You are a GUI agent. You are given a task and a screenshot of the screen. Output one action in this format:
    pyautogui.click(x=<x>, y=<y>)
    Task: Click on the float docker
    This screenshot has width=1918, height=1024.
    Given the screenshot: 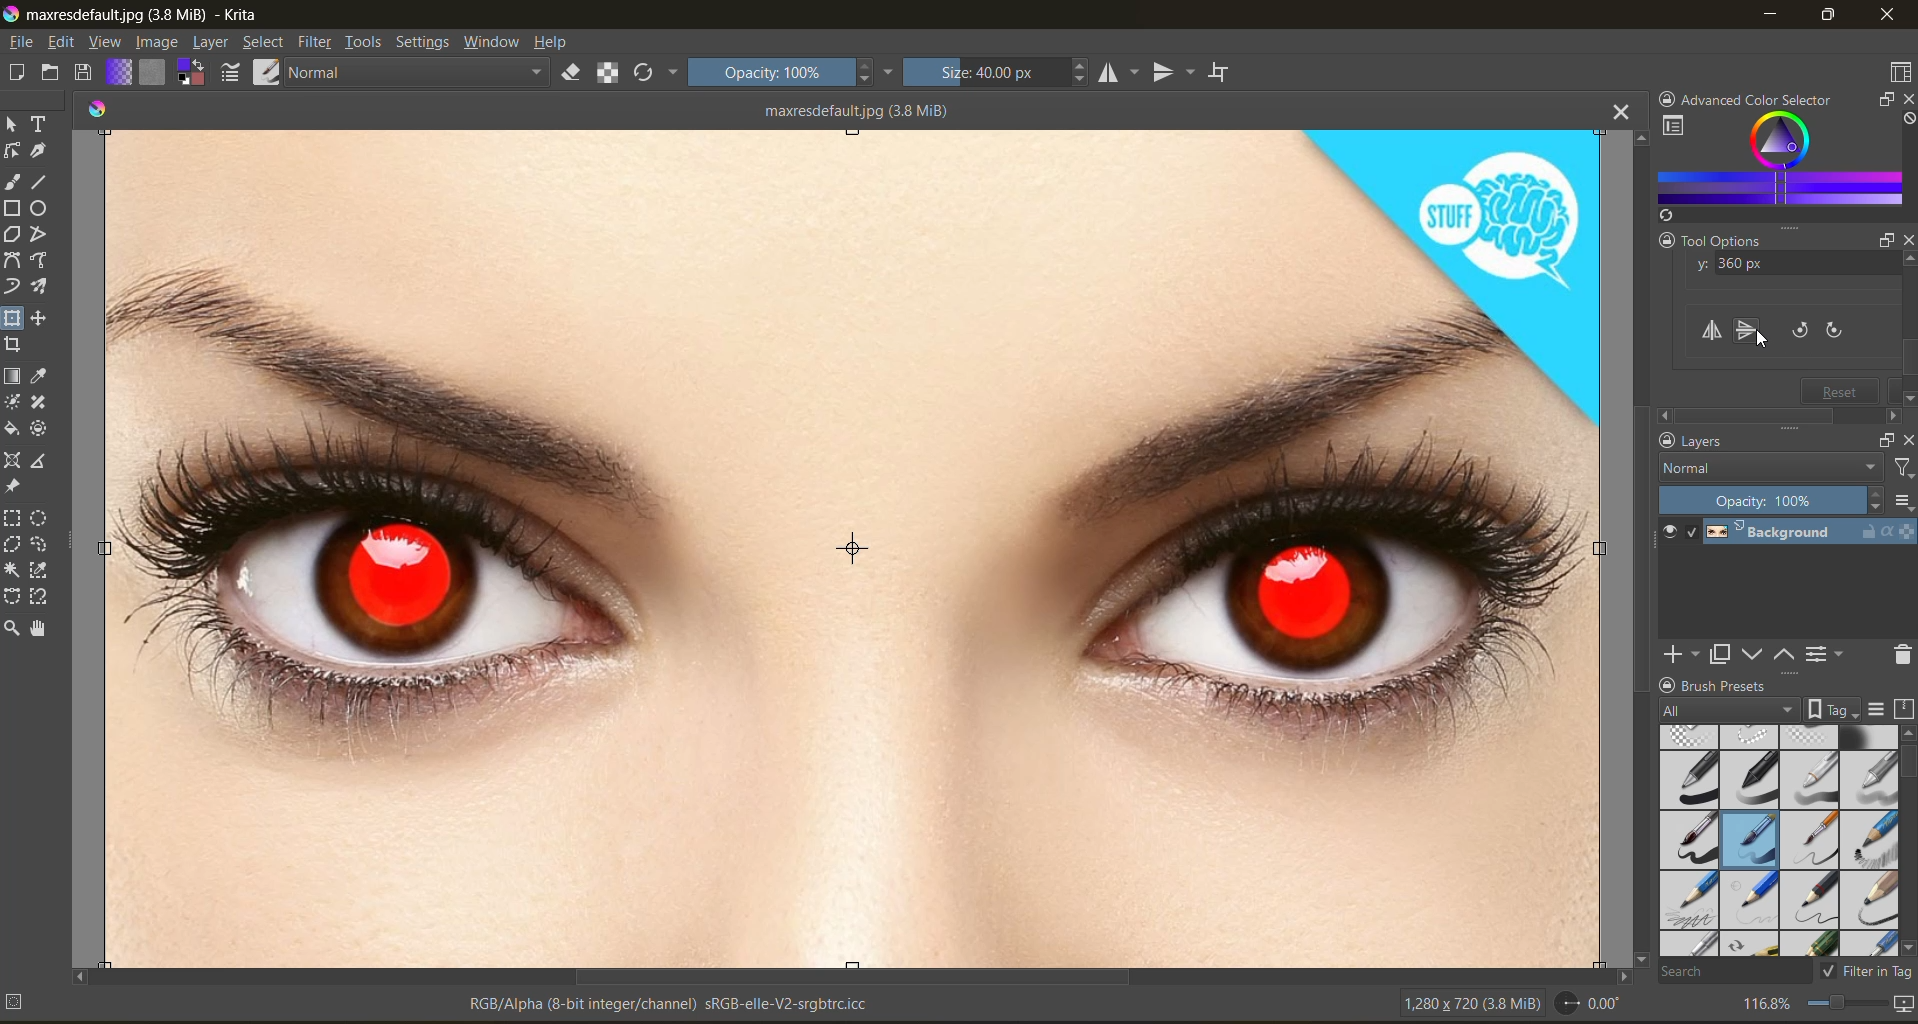 What is the action you would take?
    pyautogui.click(x=1886, y=440)
    